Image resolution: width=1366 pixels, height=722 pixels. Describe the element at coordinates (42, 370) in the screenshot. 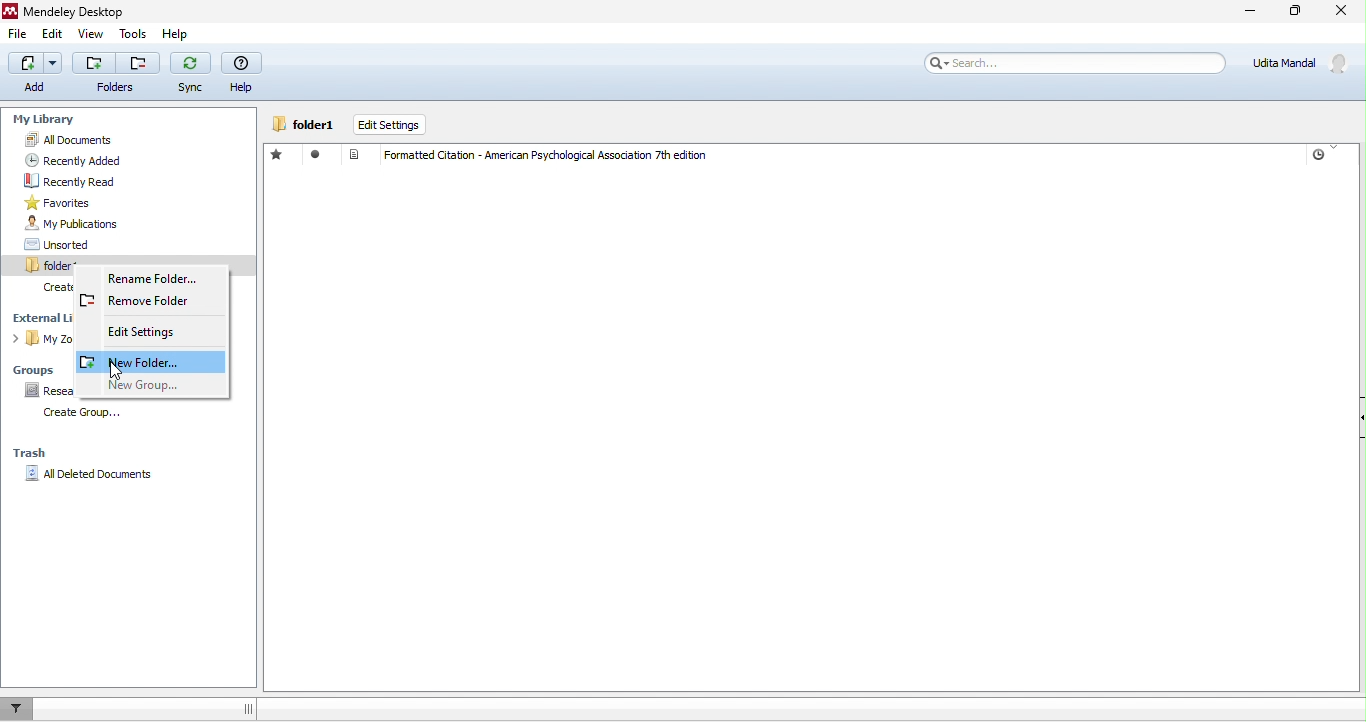

I see `groups` at that location.